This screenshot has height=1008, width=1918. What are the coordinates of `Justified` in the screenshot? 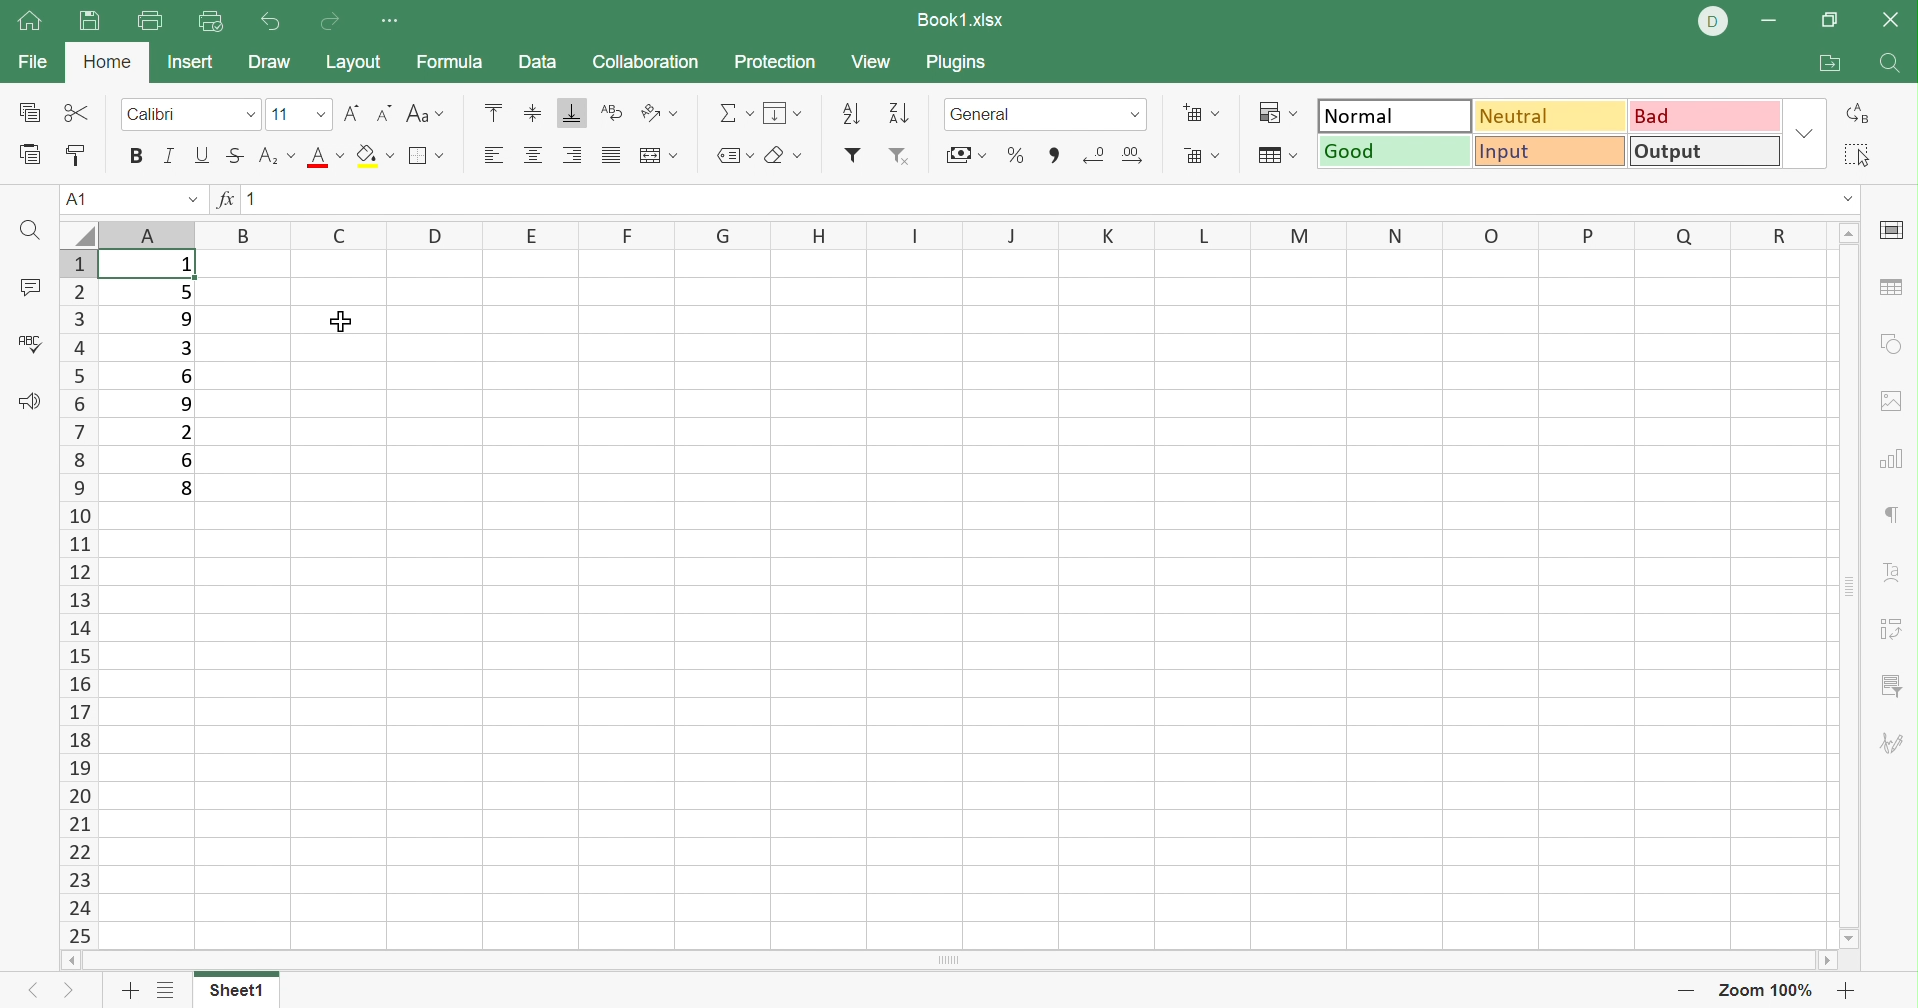 It's located at (613, 156).